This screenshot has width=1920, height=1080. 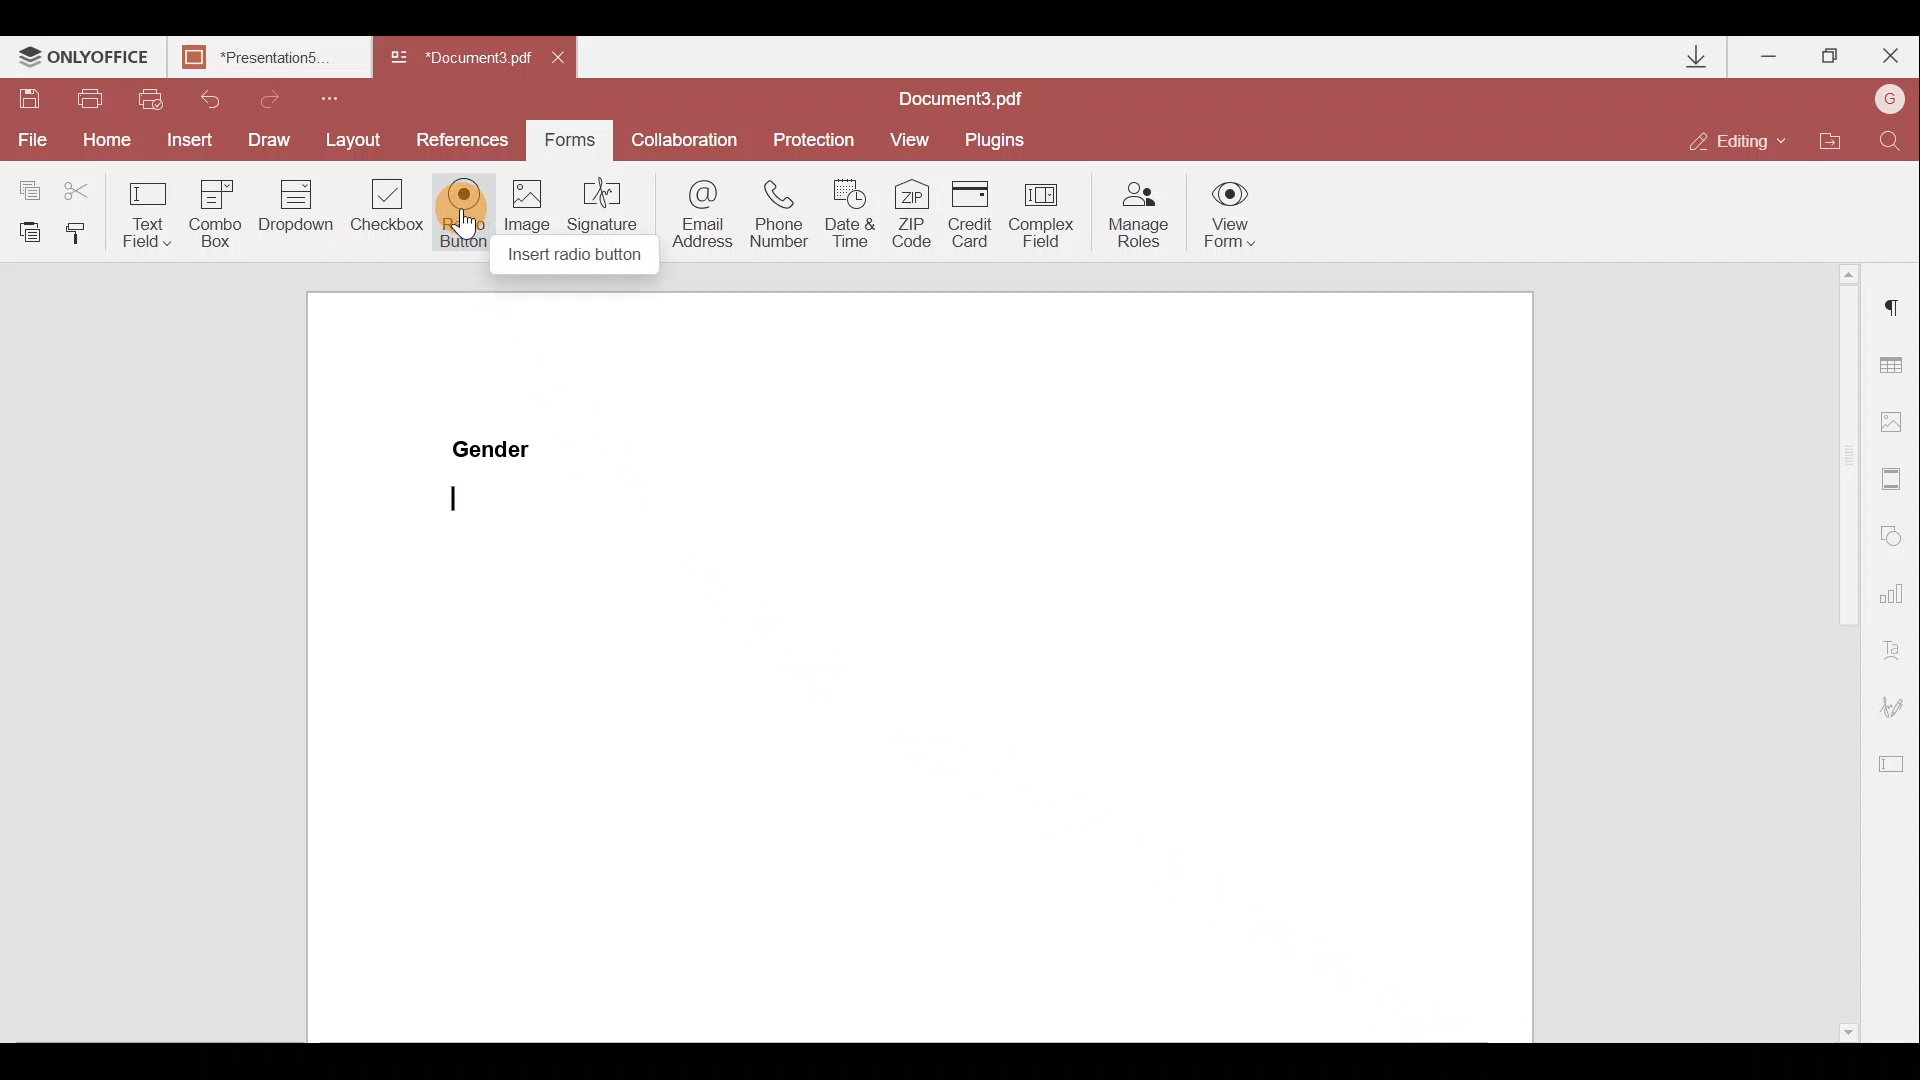 What do you see at coordinates (1832, 654) in the screenshot?
I see `Scroll bar` at bounding box center [1832, 654].